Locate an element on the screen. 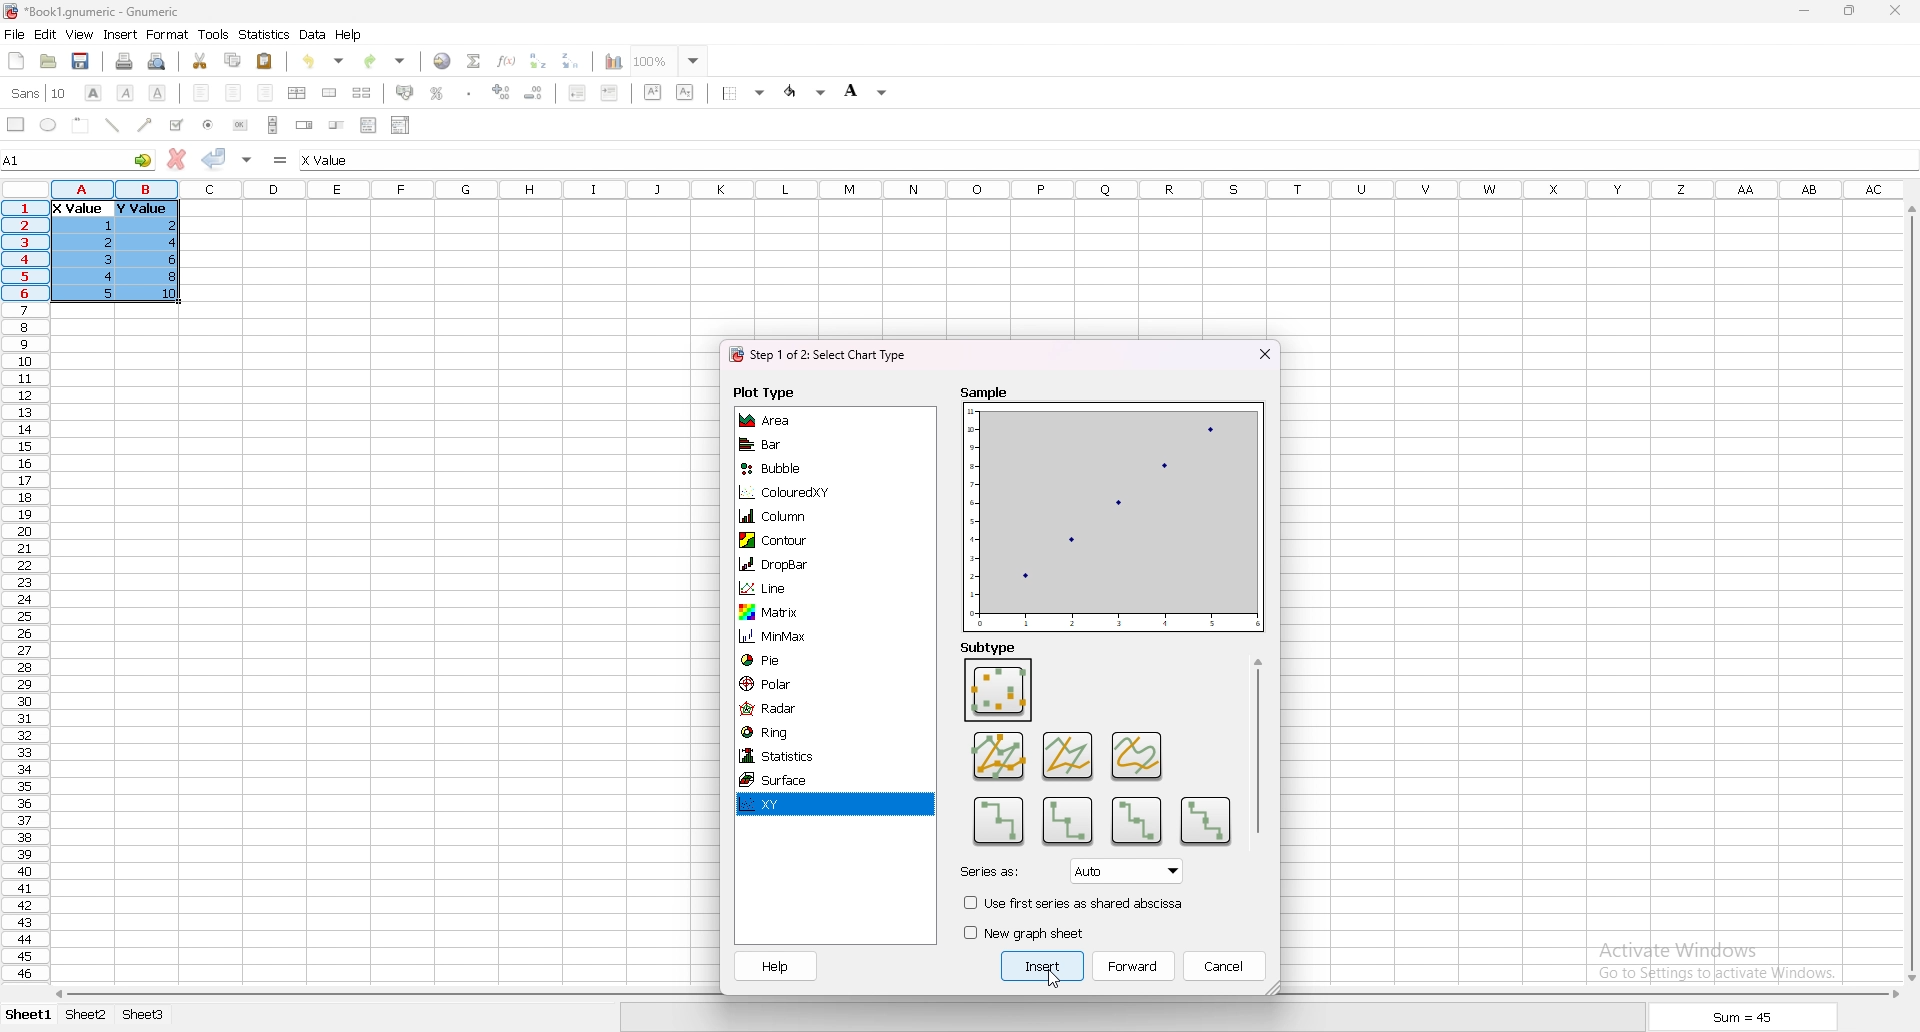  scroll bar is located at coordinates (1260, 747).